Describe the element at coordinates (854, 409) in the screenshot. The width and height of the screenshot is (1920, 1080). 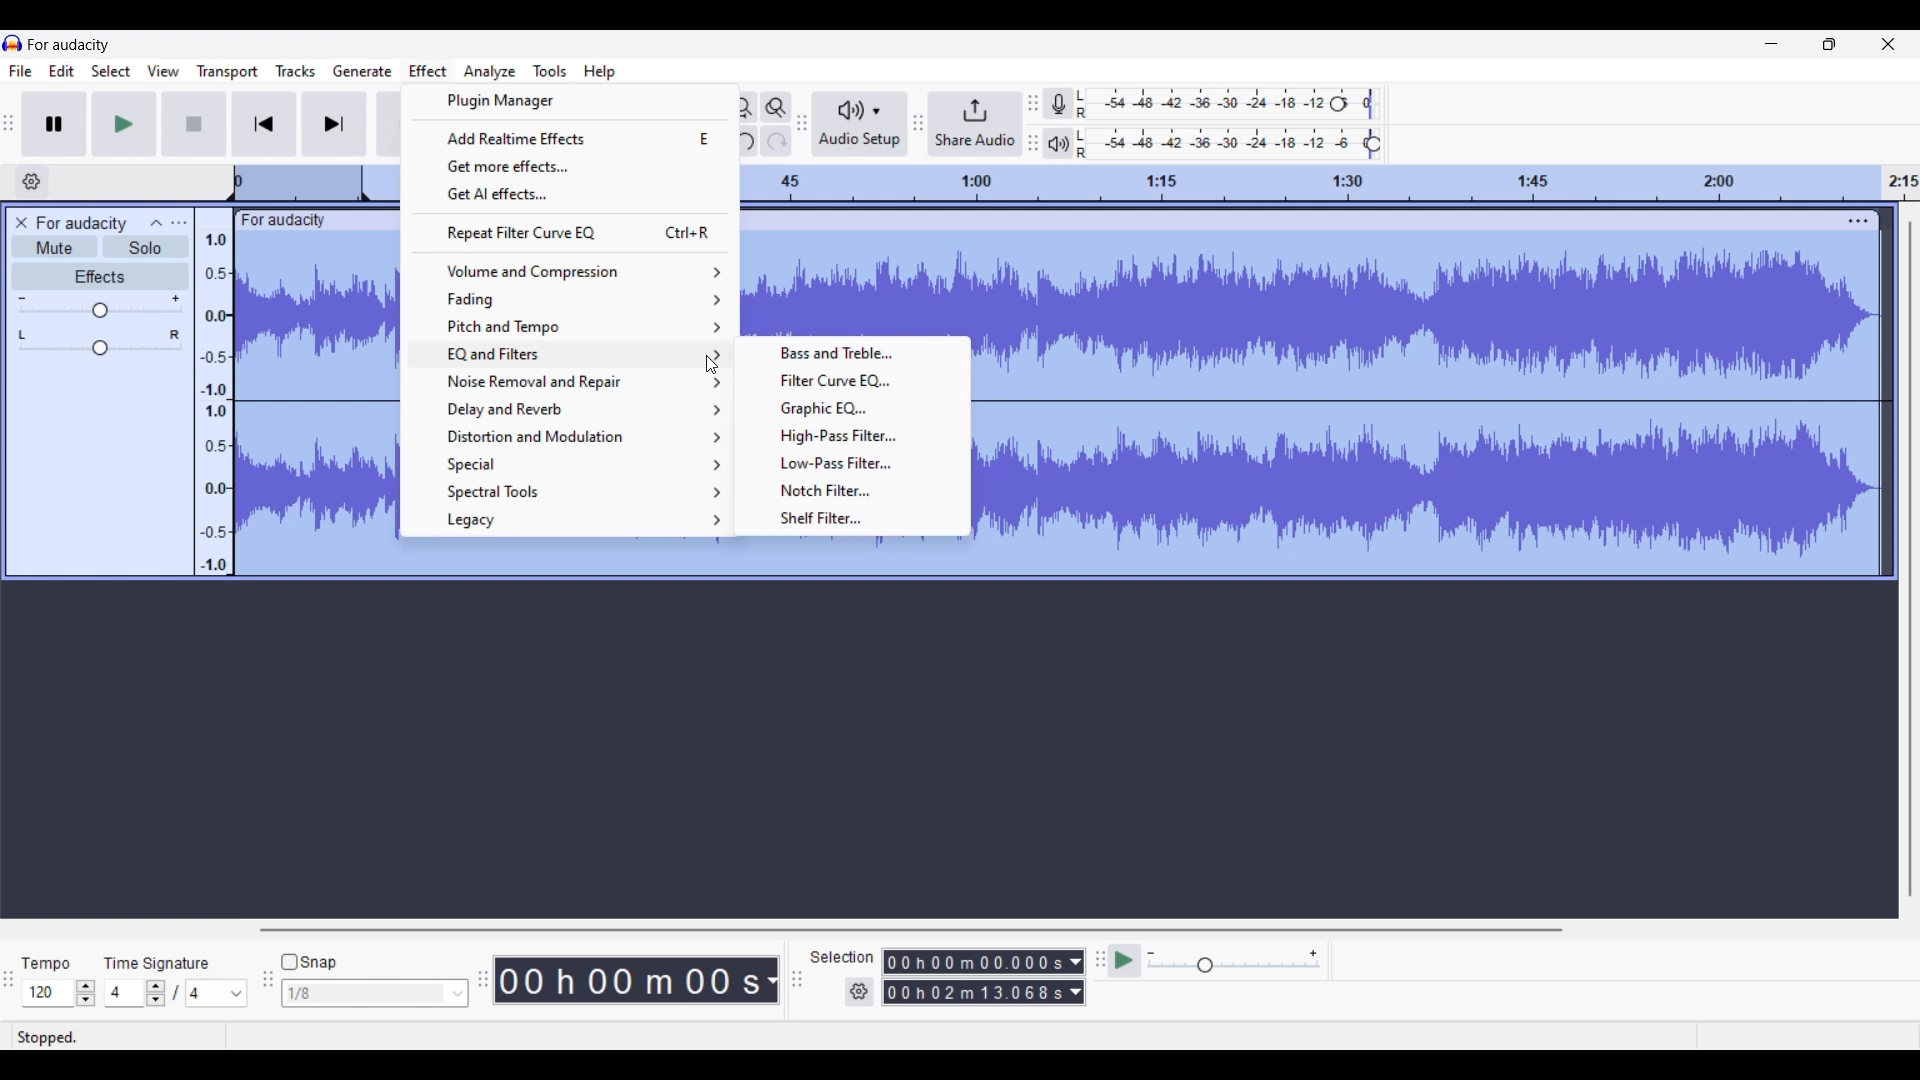
I see `Graphic EQ` at that location.